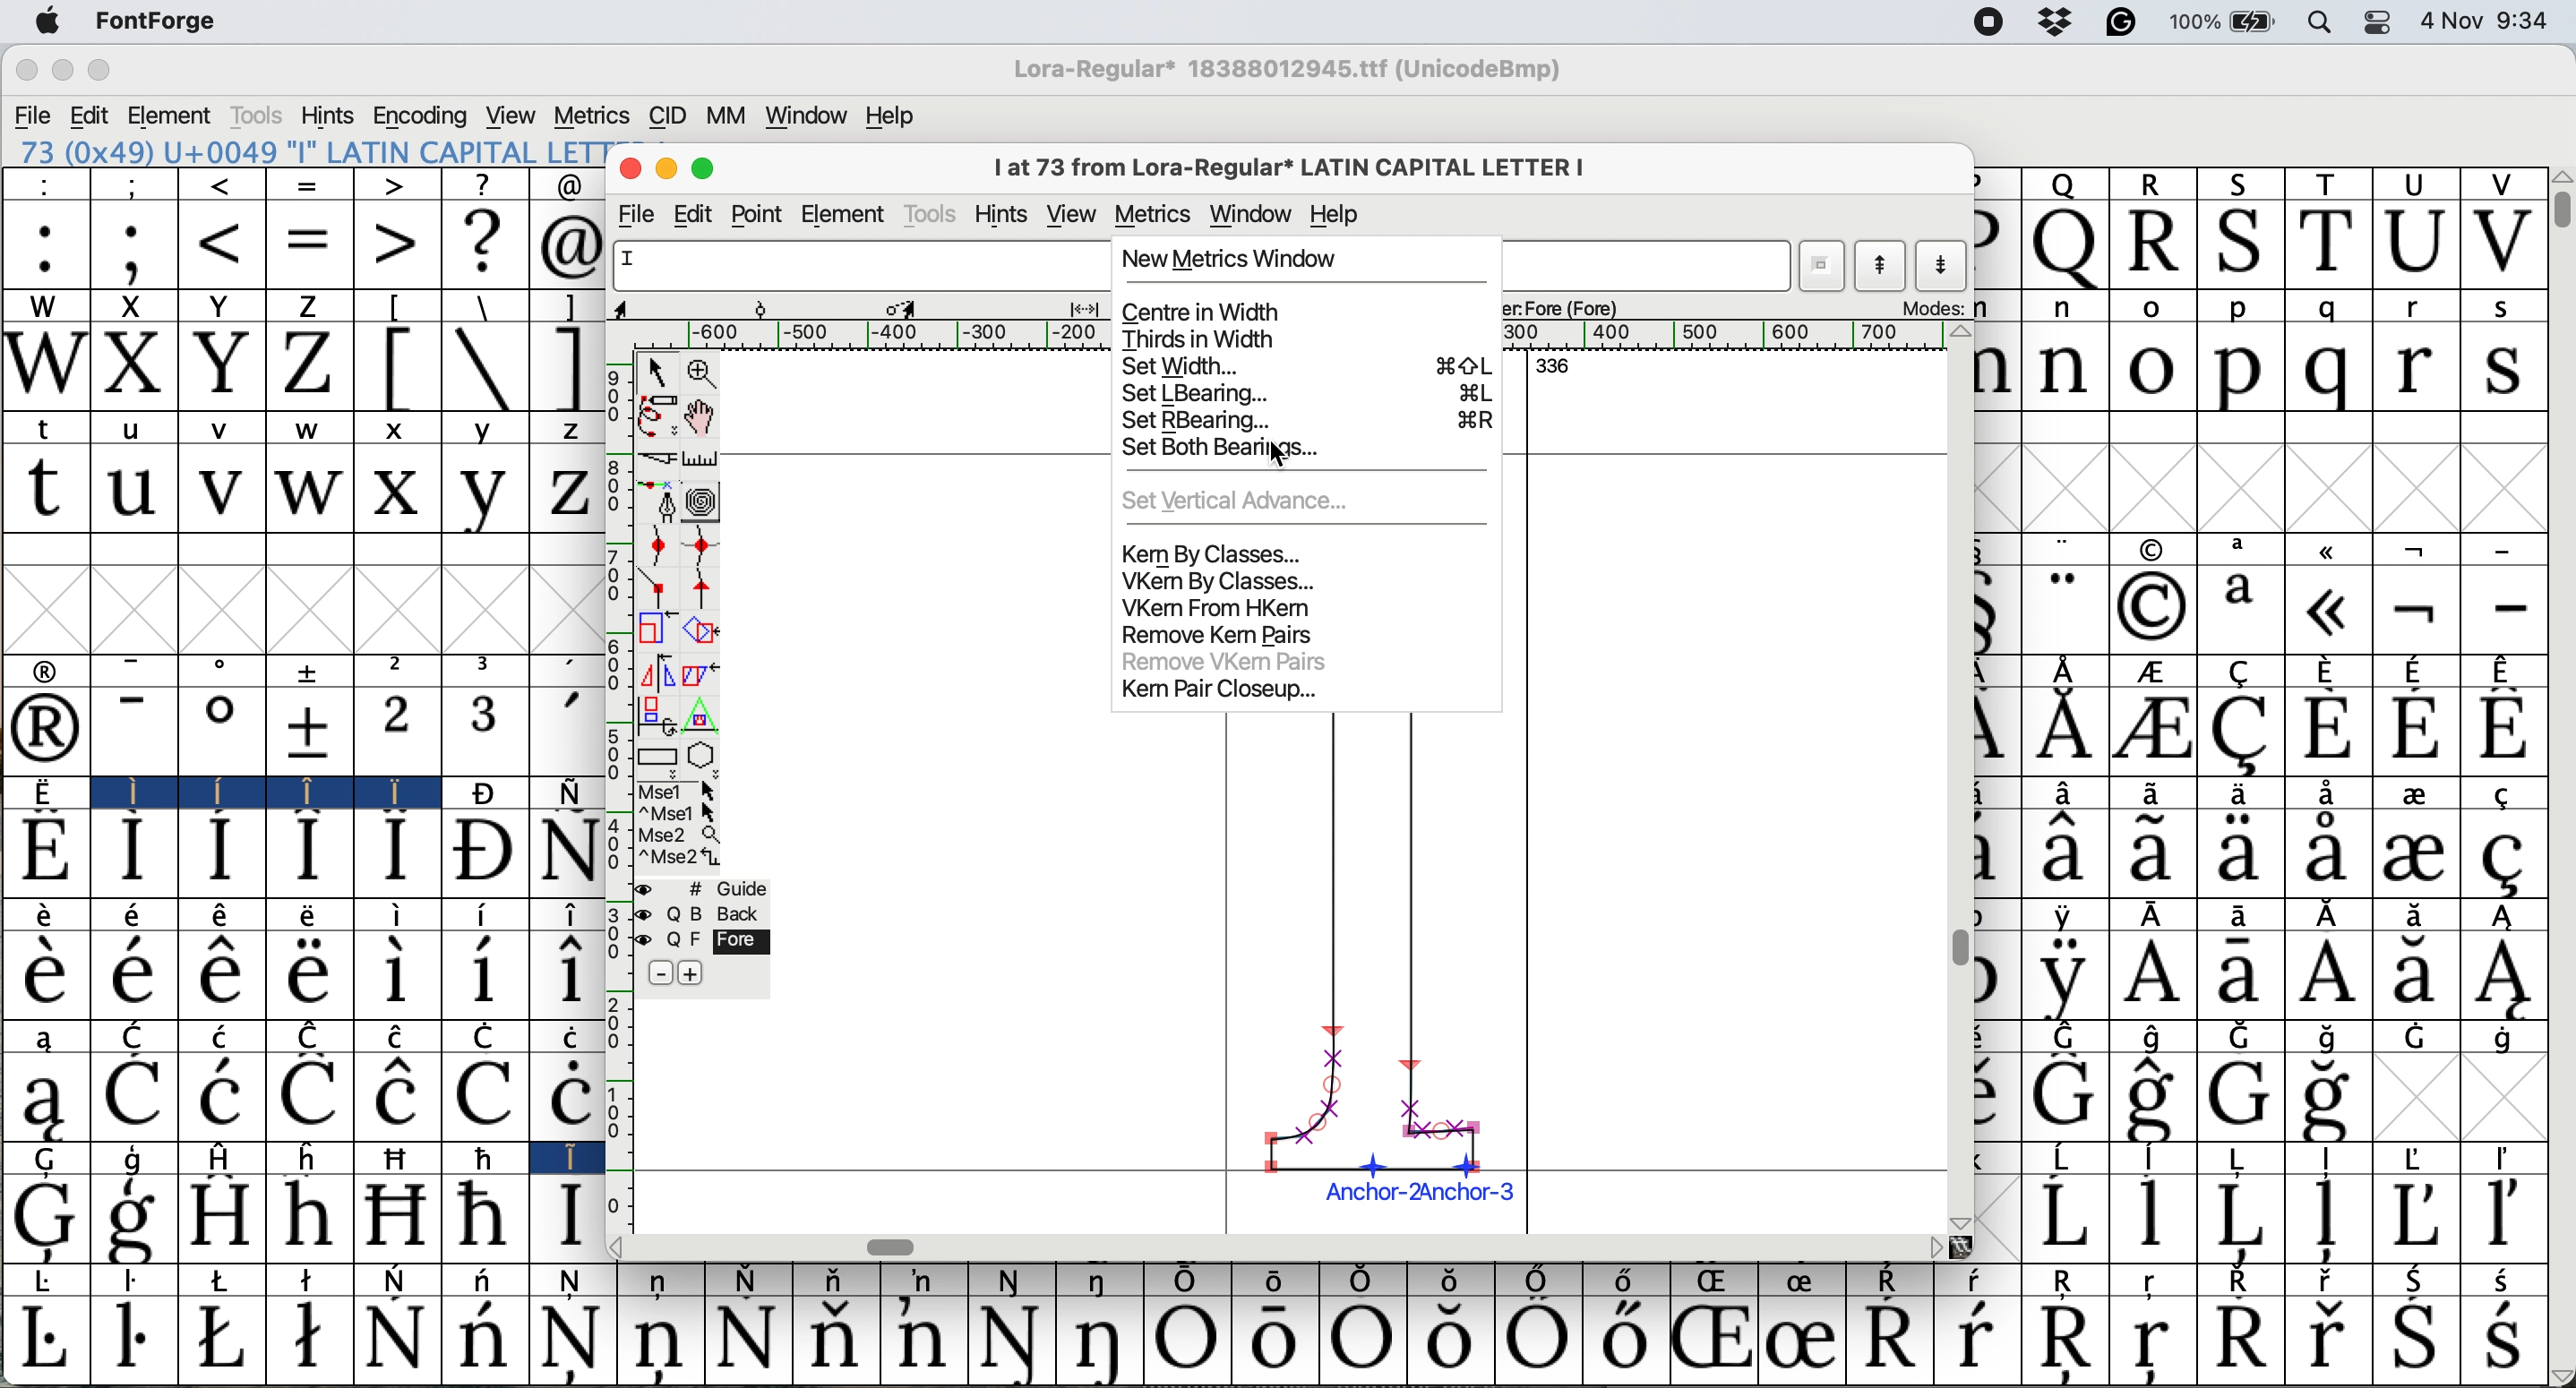 Image resolution: width=2576 pixels, height=1388 pixels. What do you see at coordinates (397, 917) in the screenshot?
I see `Symbol` at bounding box center [397, 917].